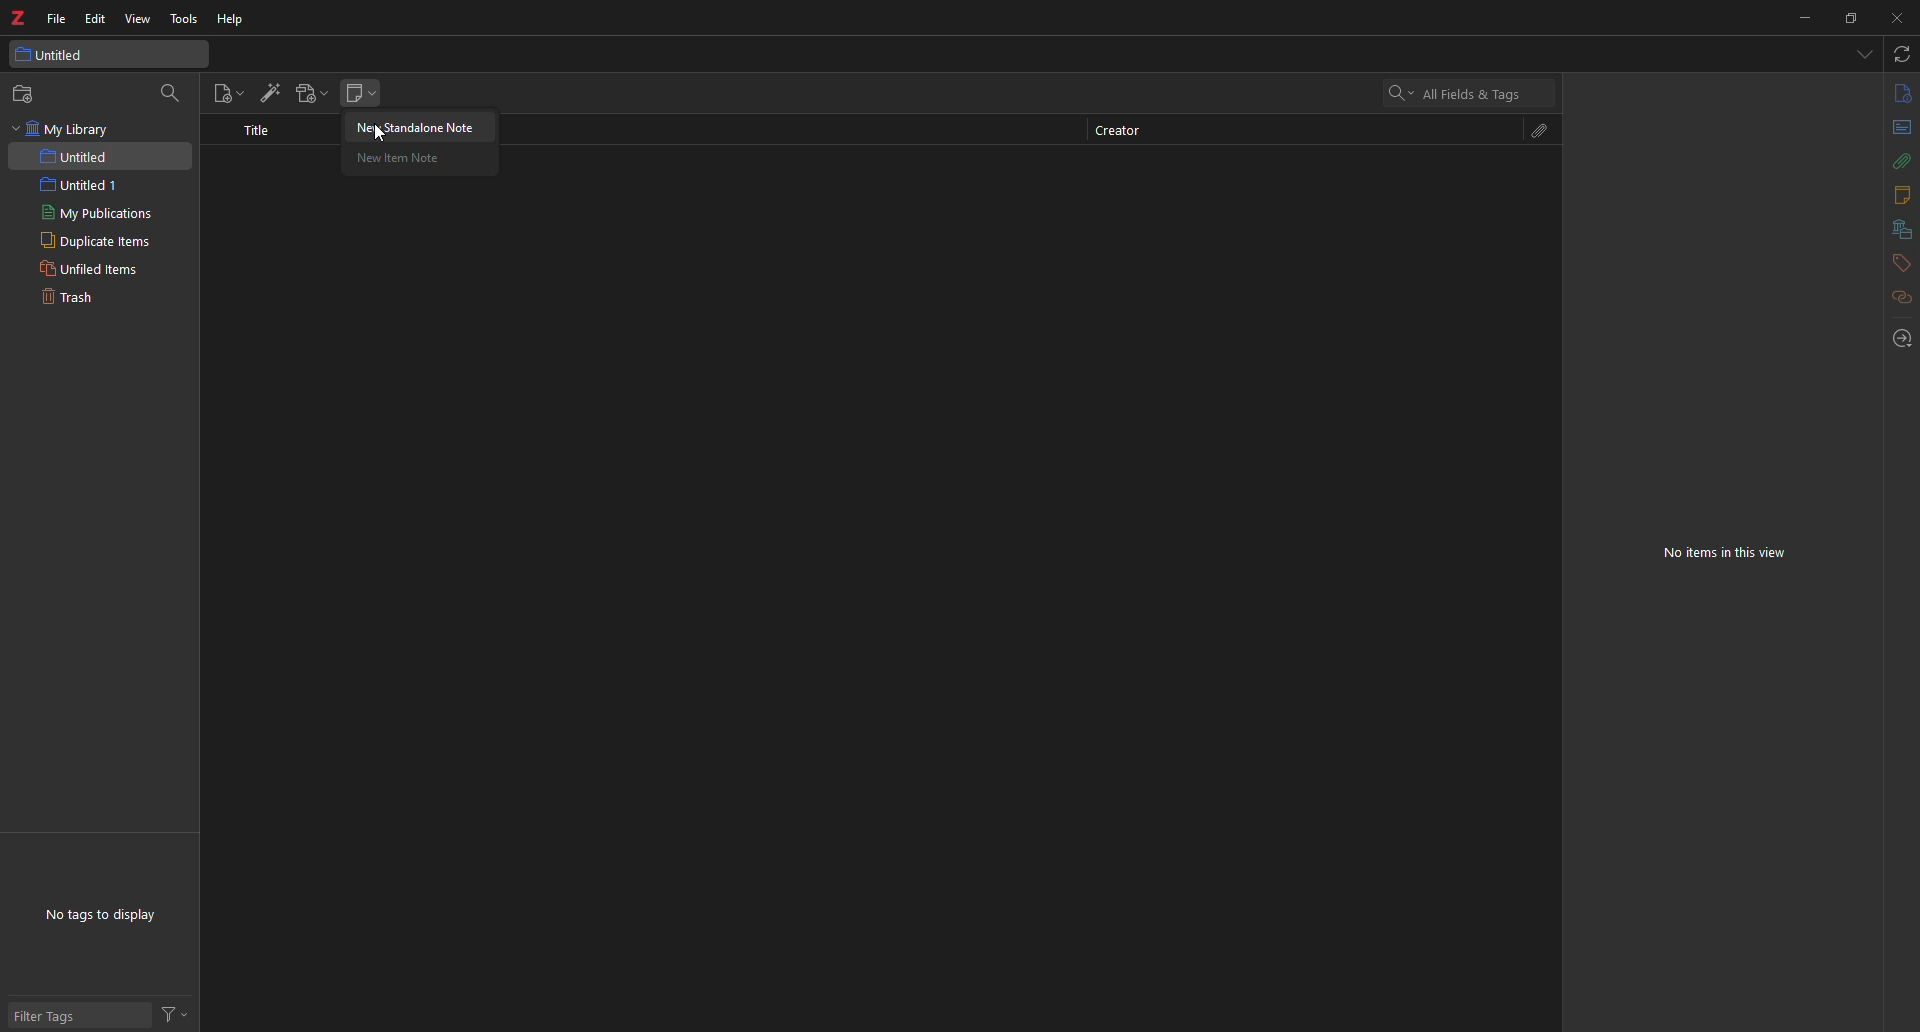 The image size is (1920, 1032). I want to click on my publications, so click(97, 213).